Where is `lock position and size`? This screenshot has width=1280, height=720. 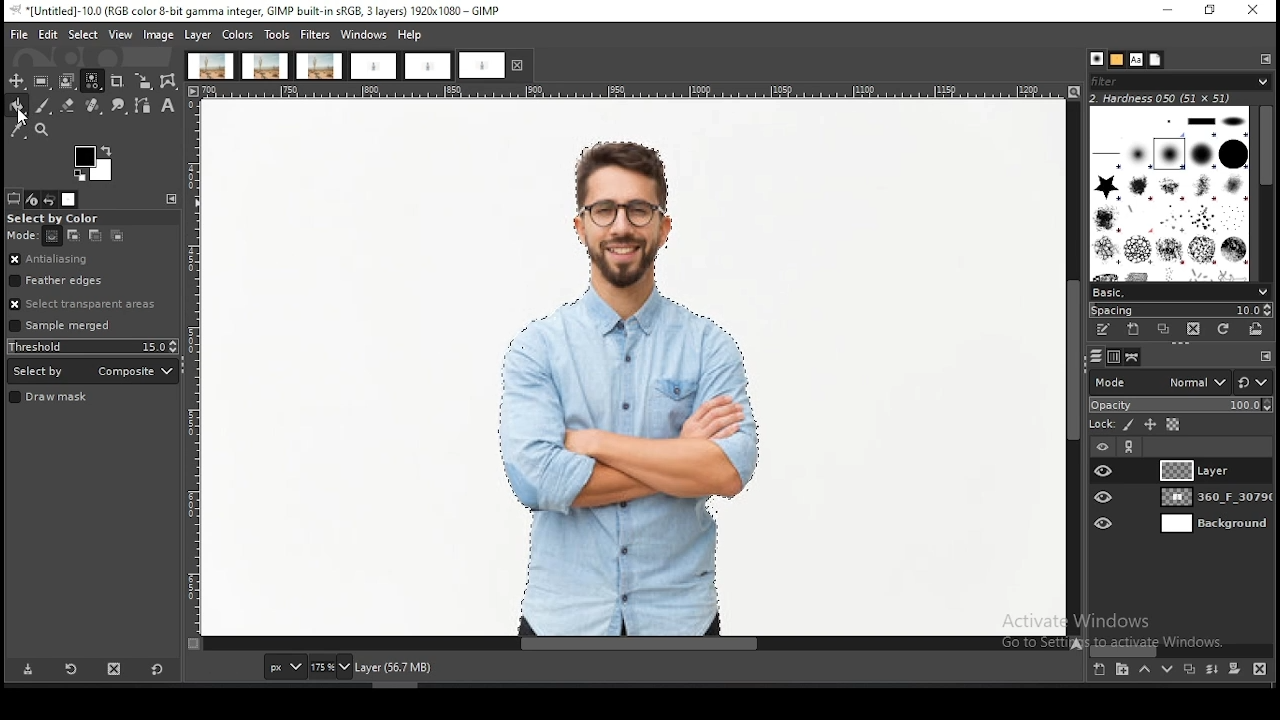
lock position and size is located at coordinates (1149, 426).